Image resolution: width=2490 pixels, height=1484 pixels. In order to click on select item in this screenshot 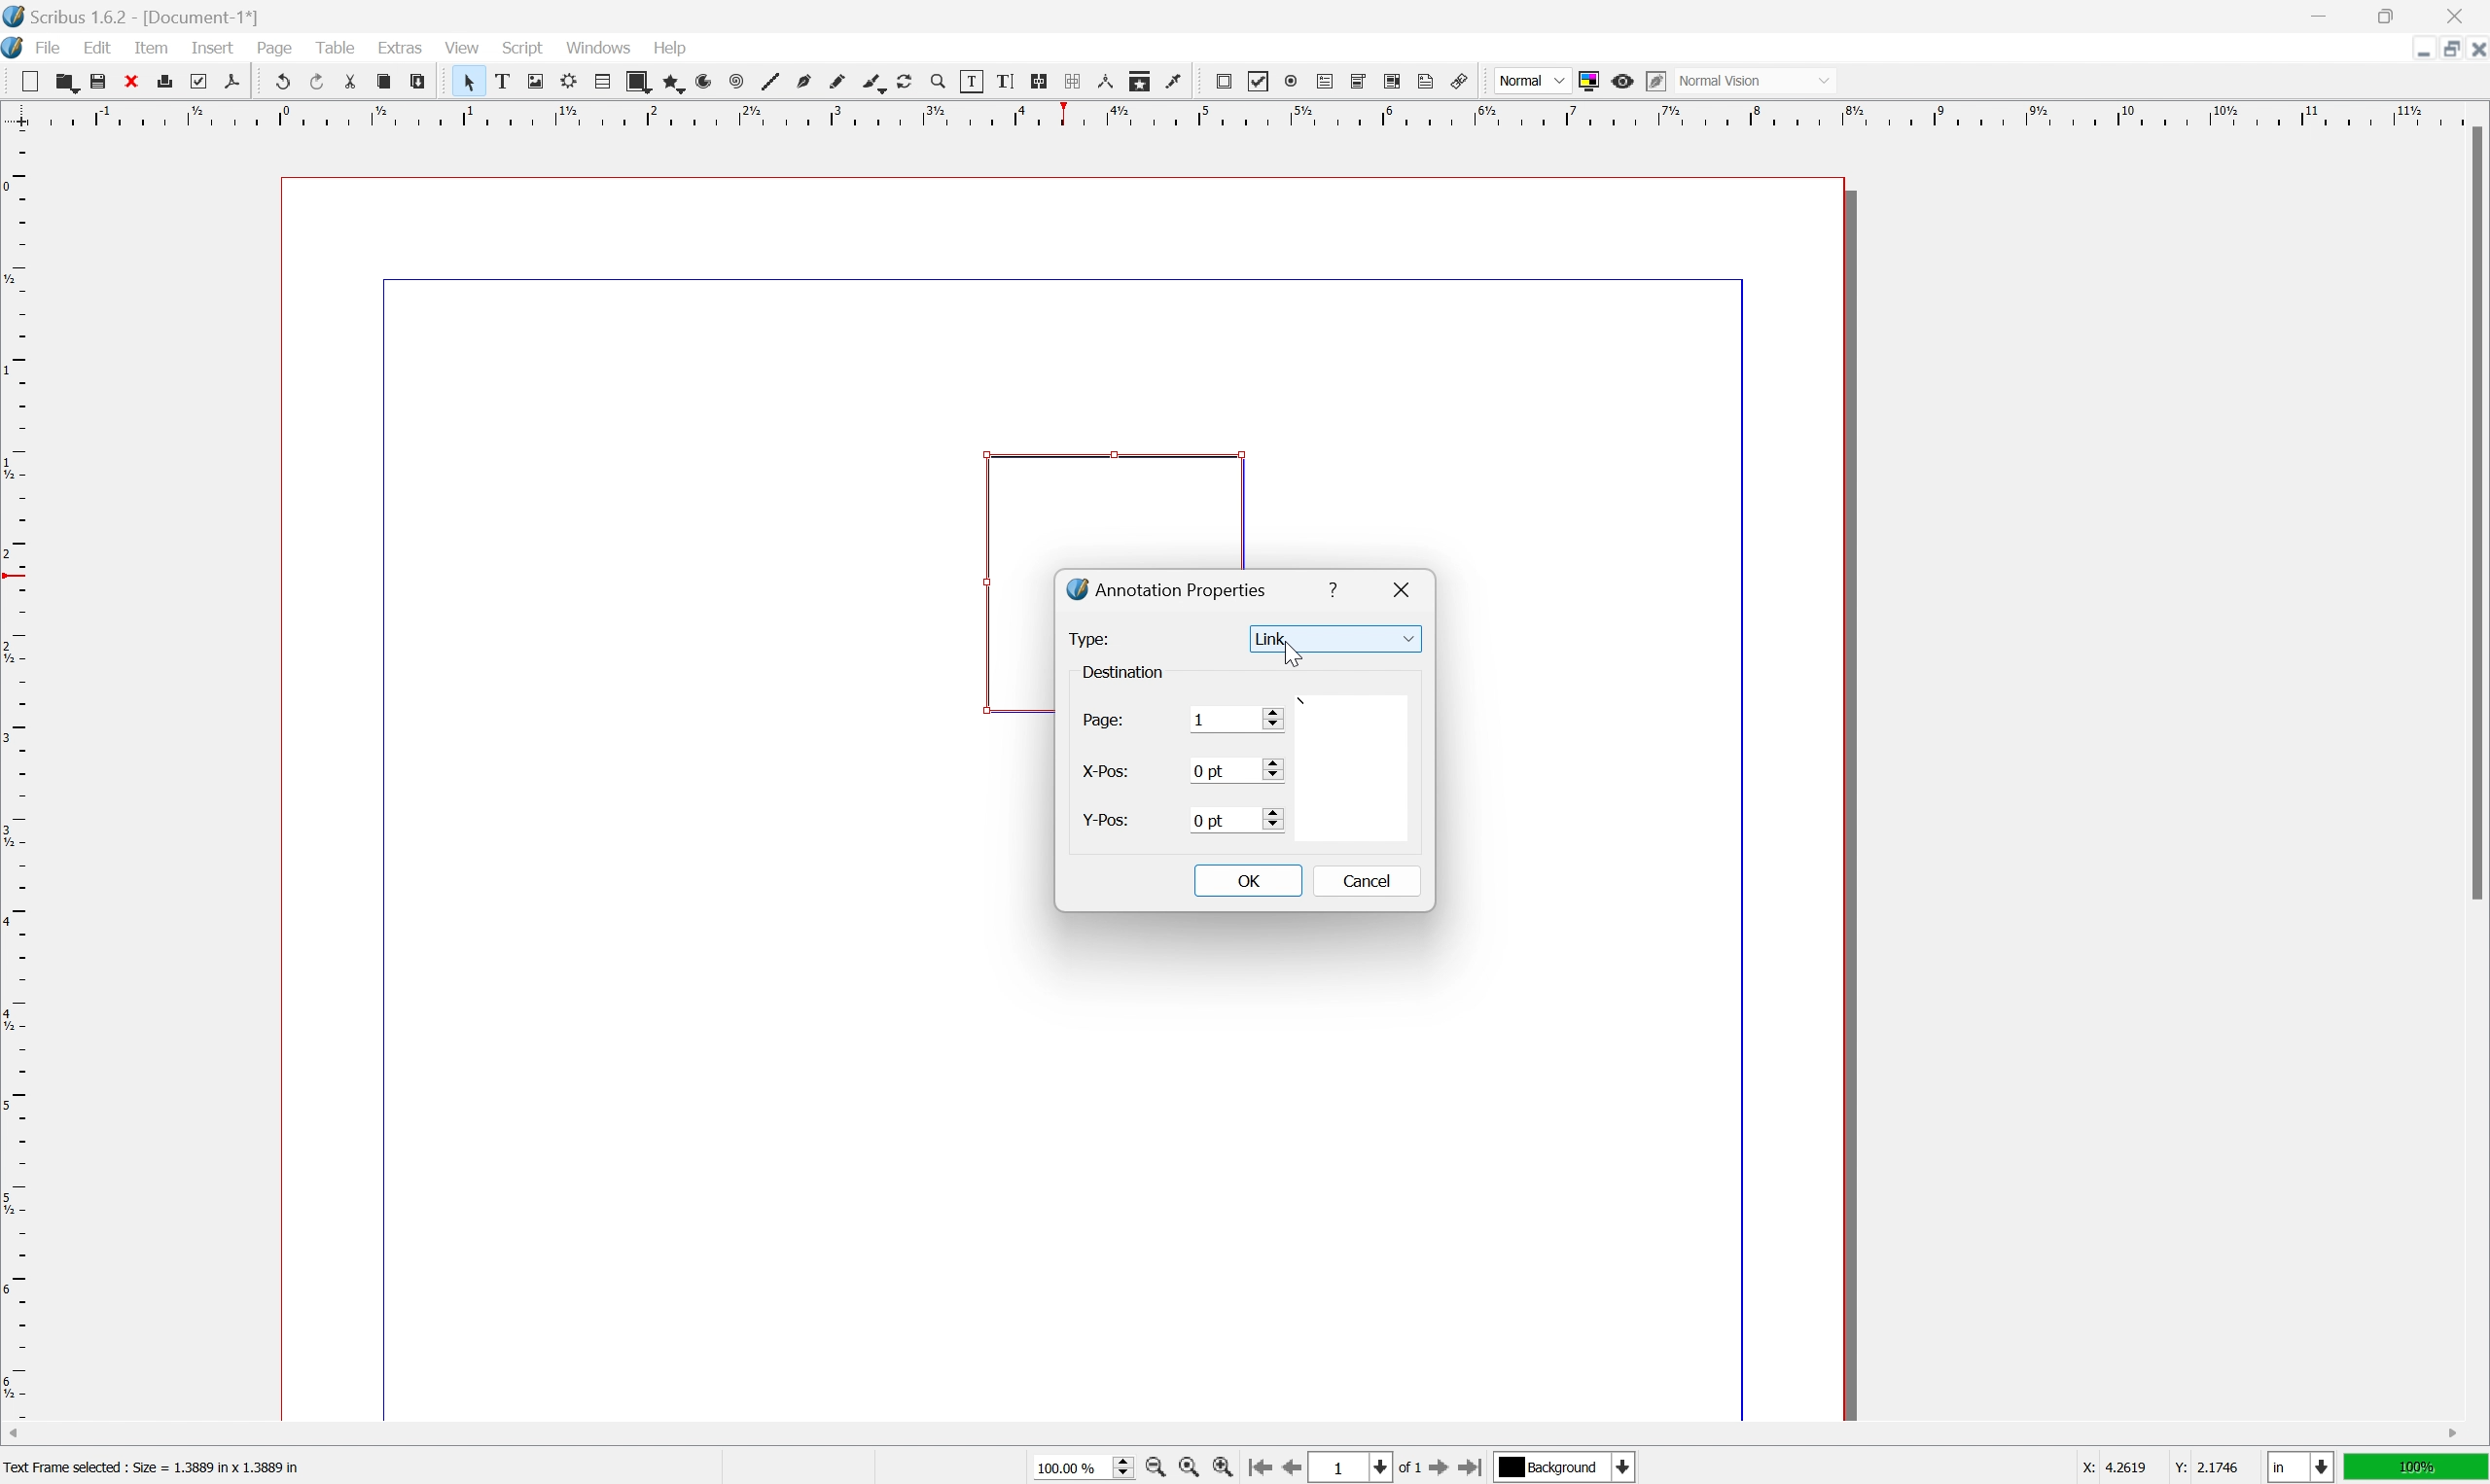, I will do `click(469, 82)`.